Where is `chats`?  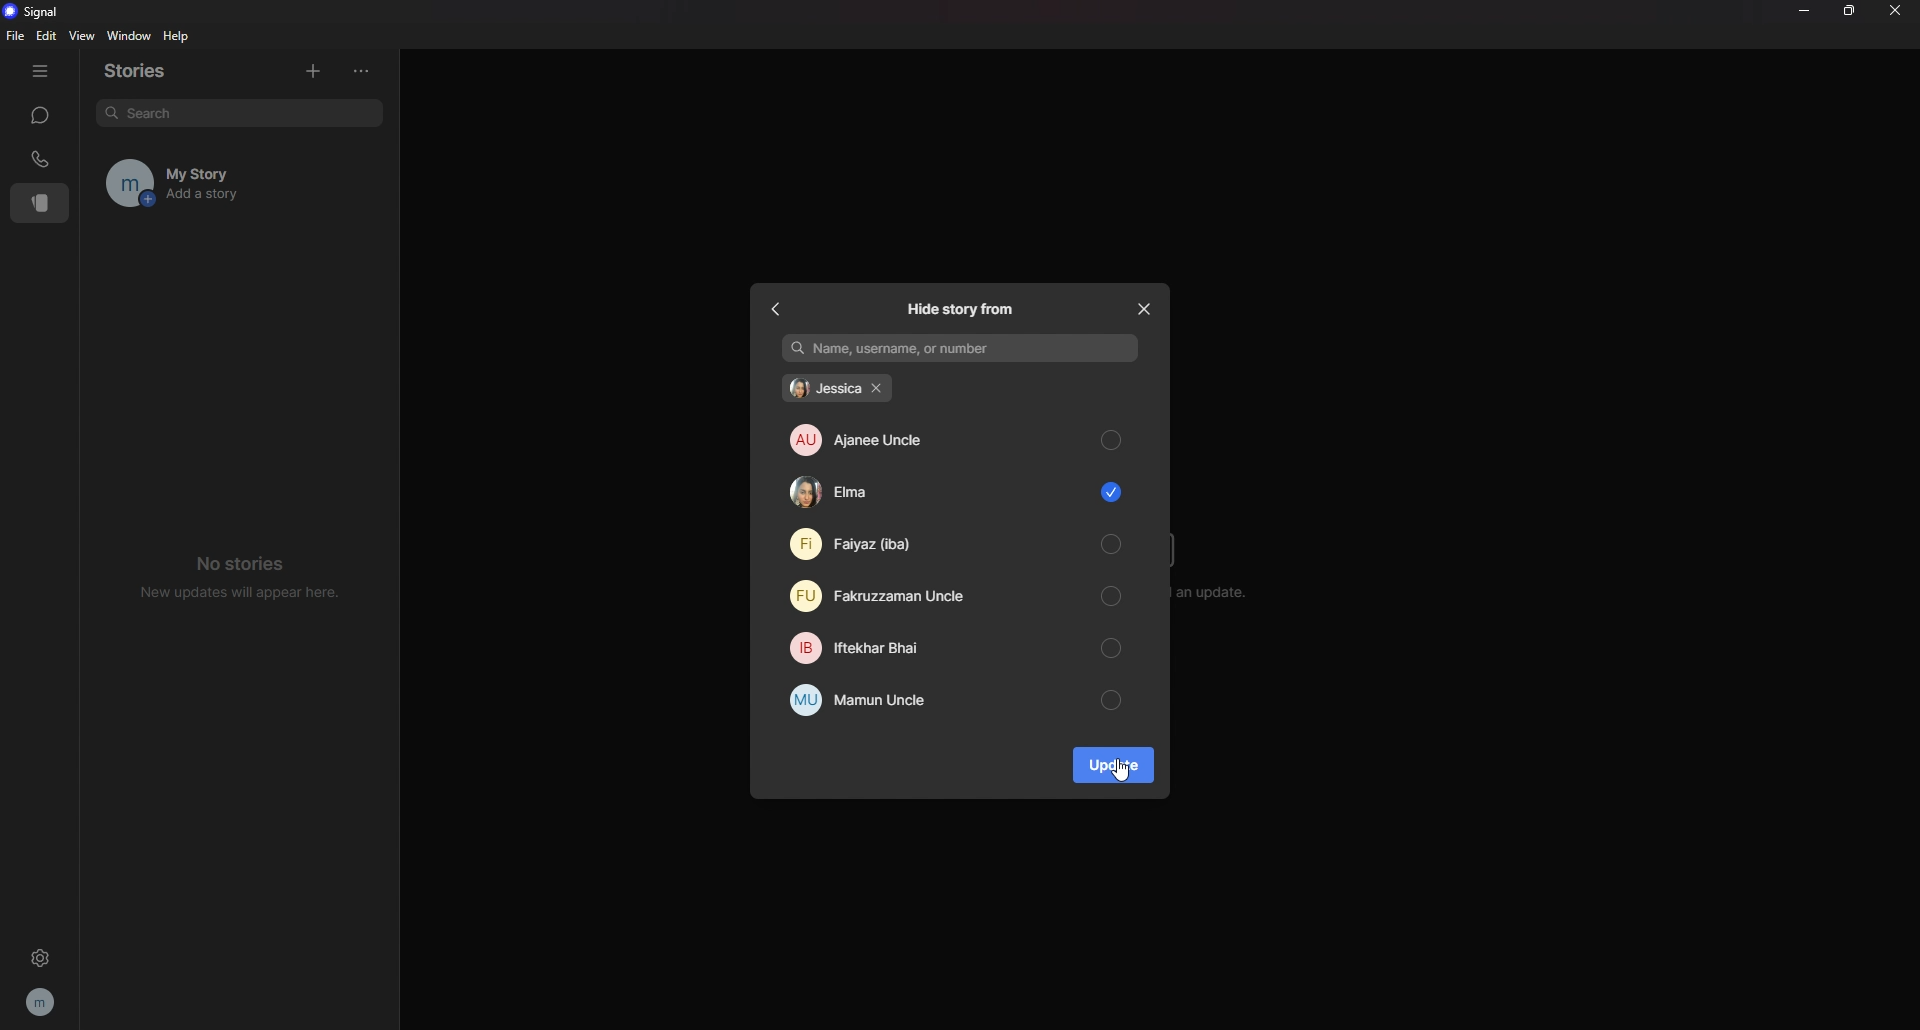
chats is located at coordinates (39, 115).